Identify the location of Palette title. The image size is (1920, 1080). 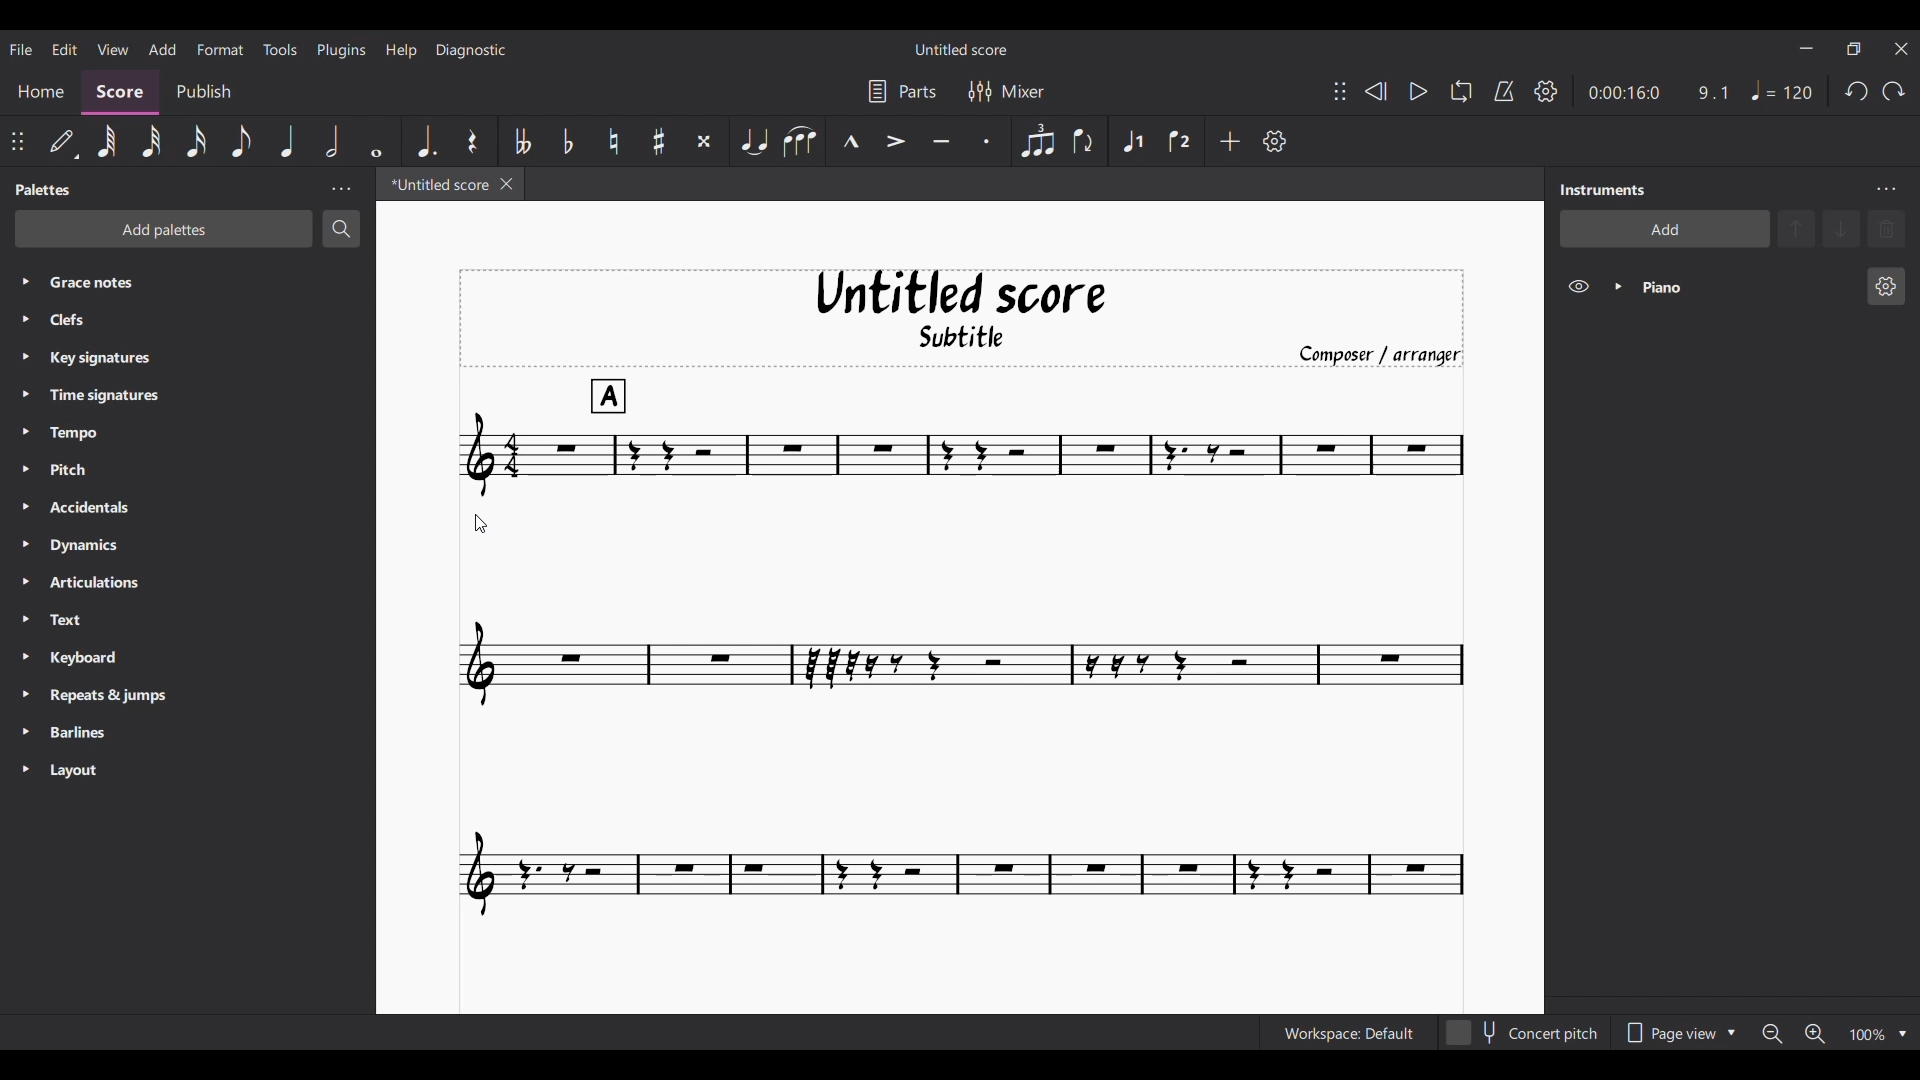
(45, 190).